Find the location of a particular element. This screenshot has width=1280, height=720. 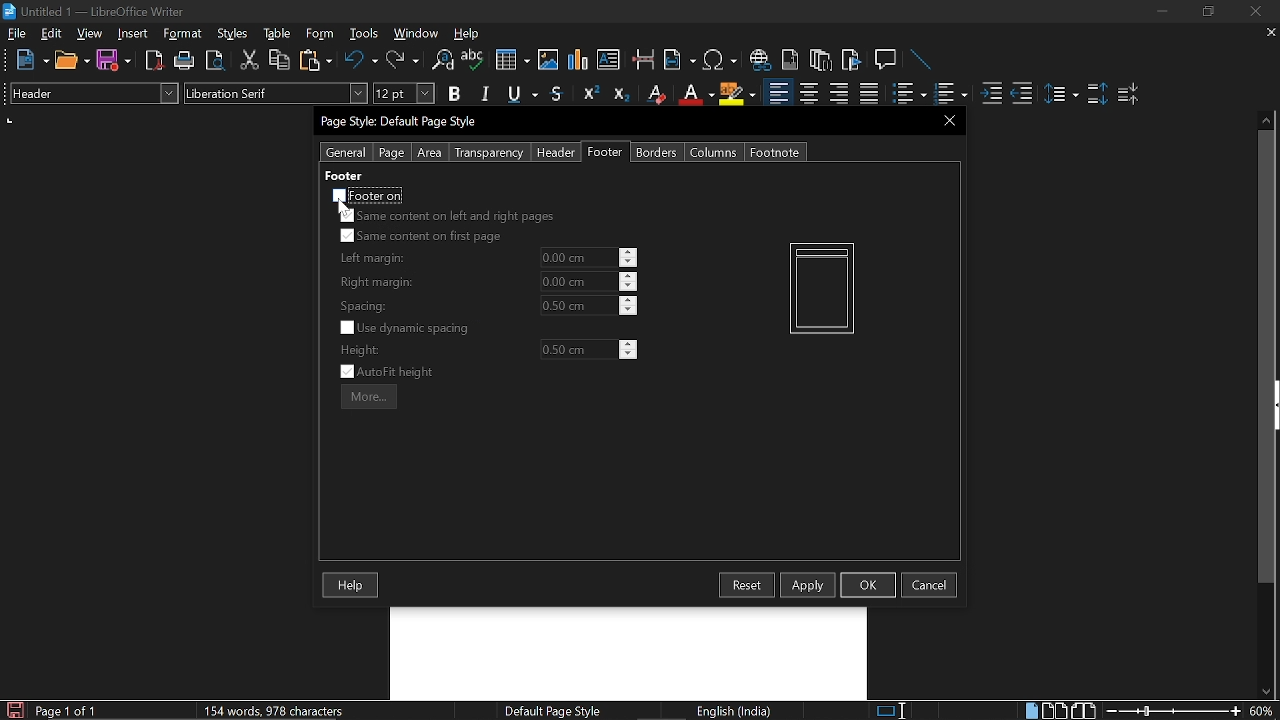

right margin is located at coordinates (377, 283).